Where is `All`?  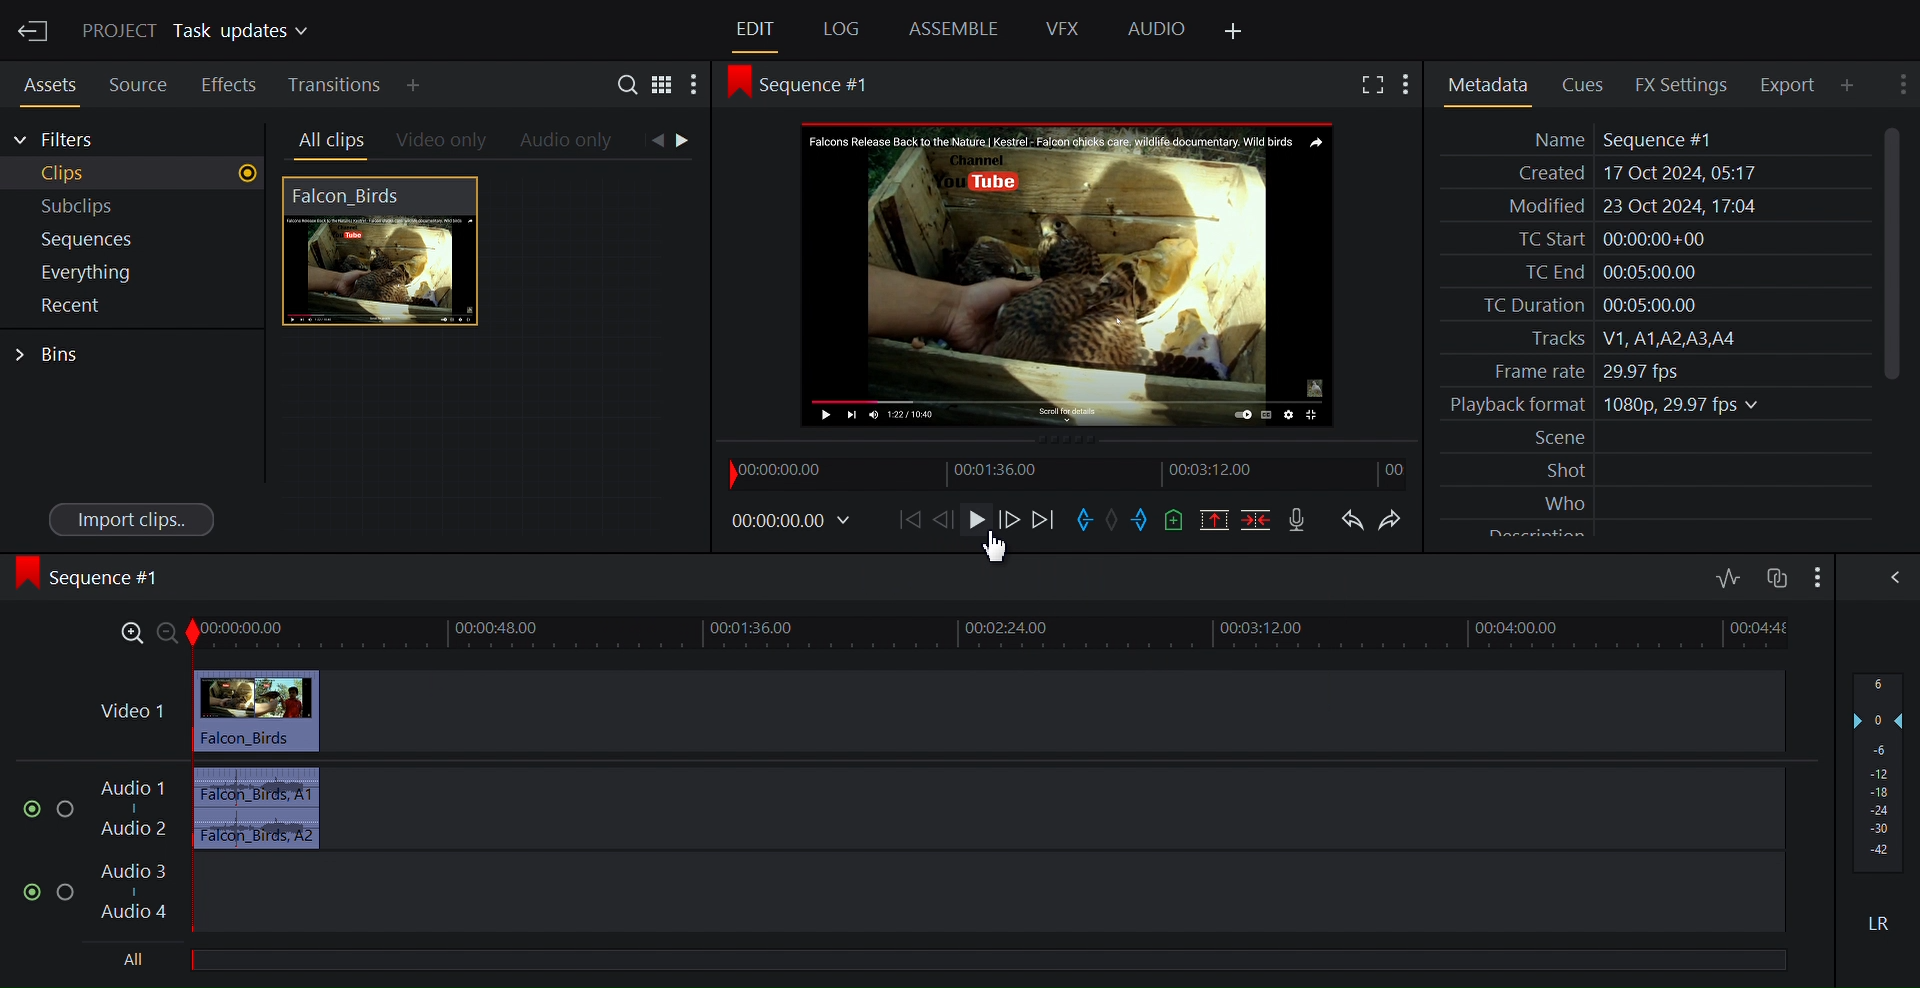
All is located at coordinates (997, 956).